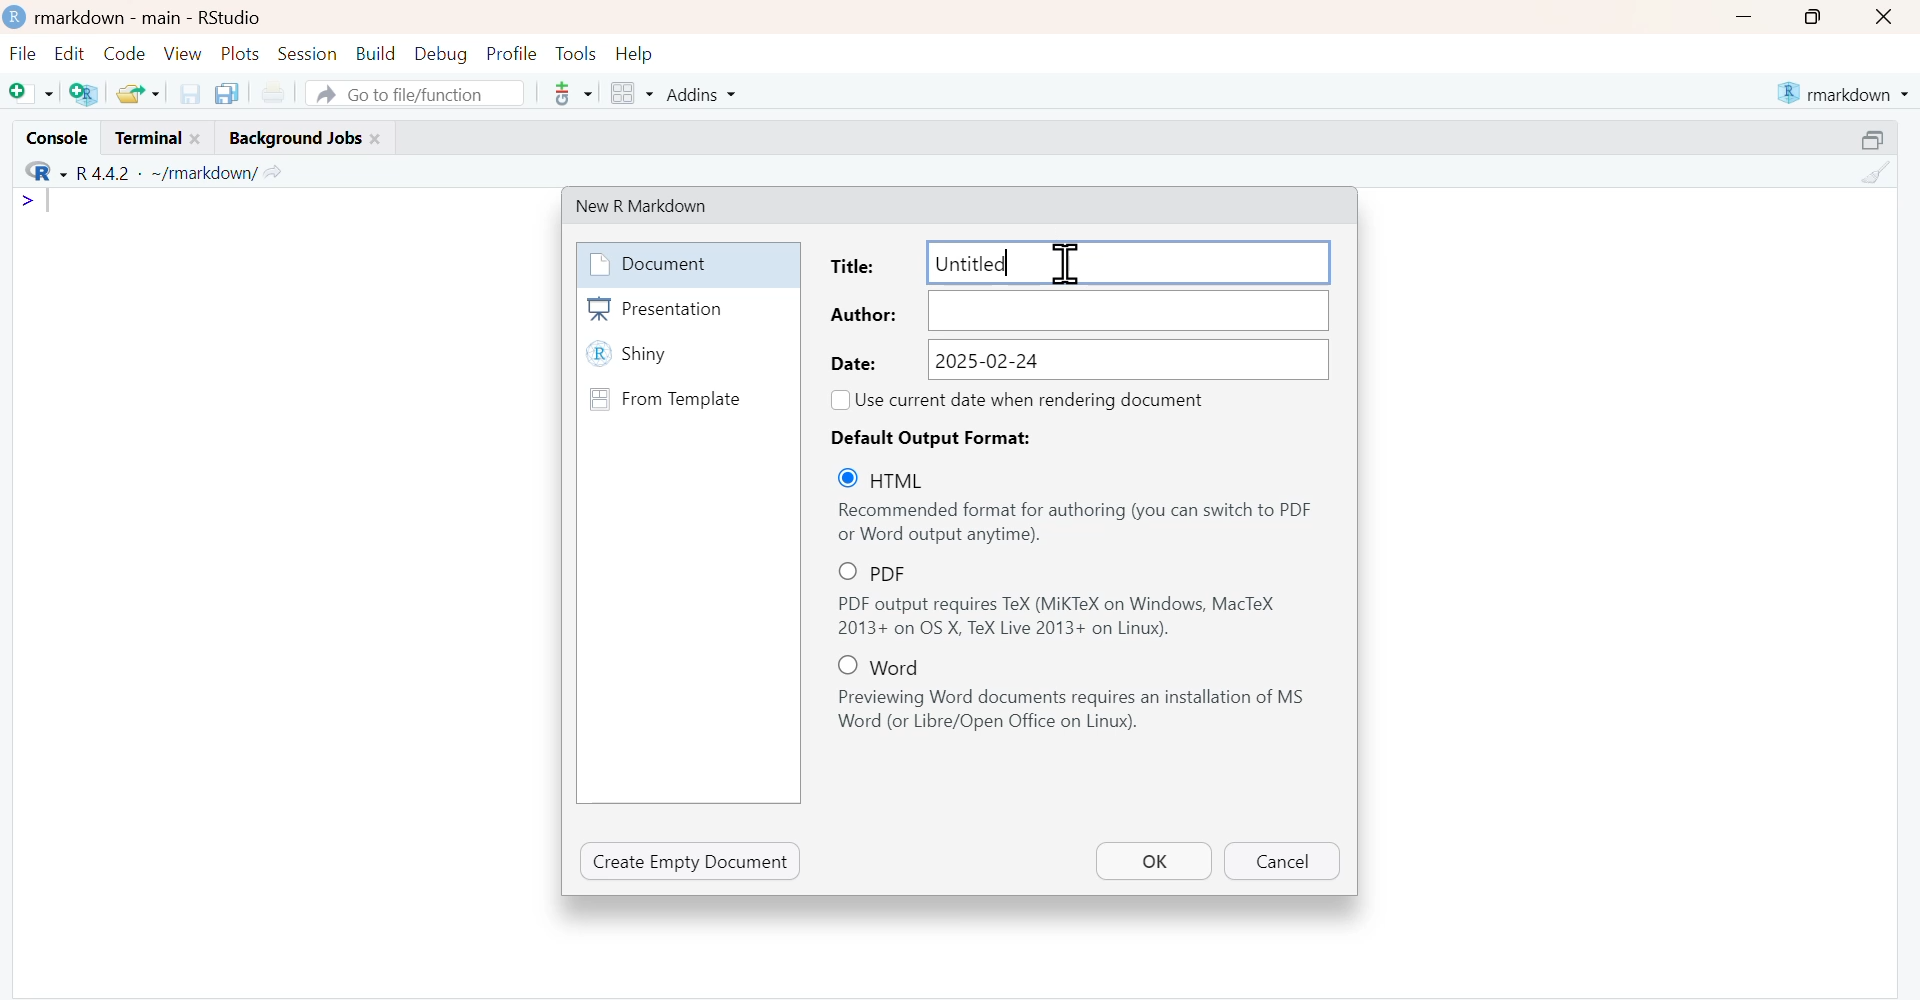  I want to click on Create Empty Document, so click(691, 861).